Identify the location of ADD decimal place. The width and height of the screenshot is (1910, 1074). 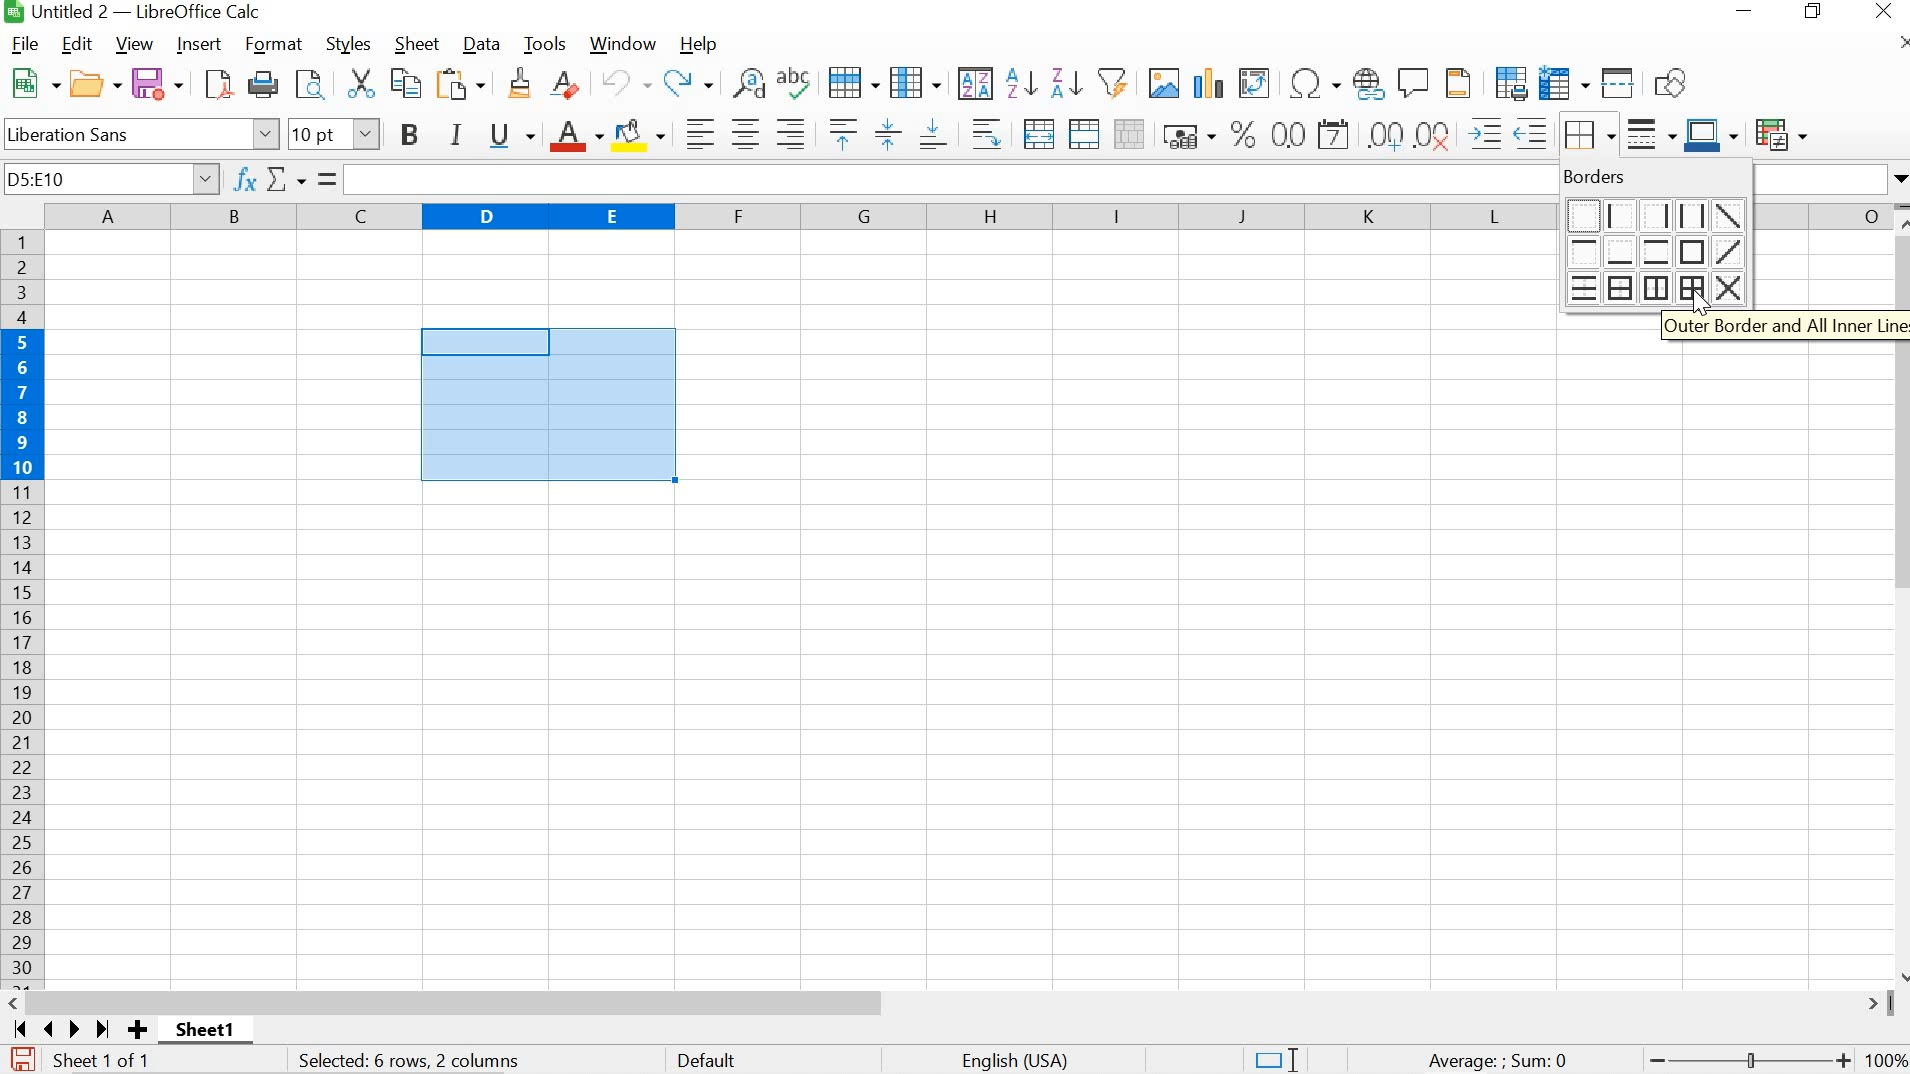
(1387, 135).